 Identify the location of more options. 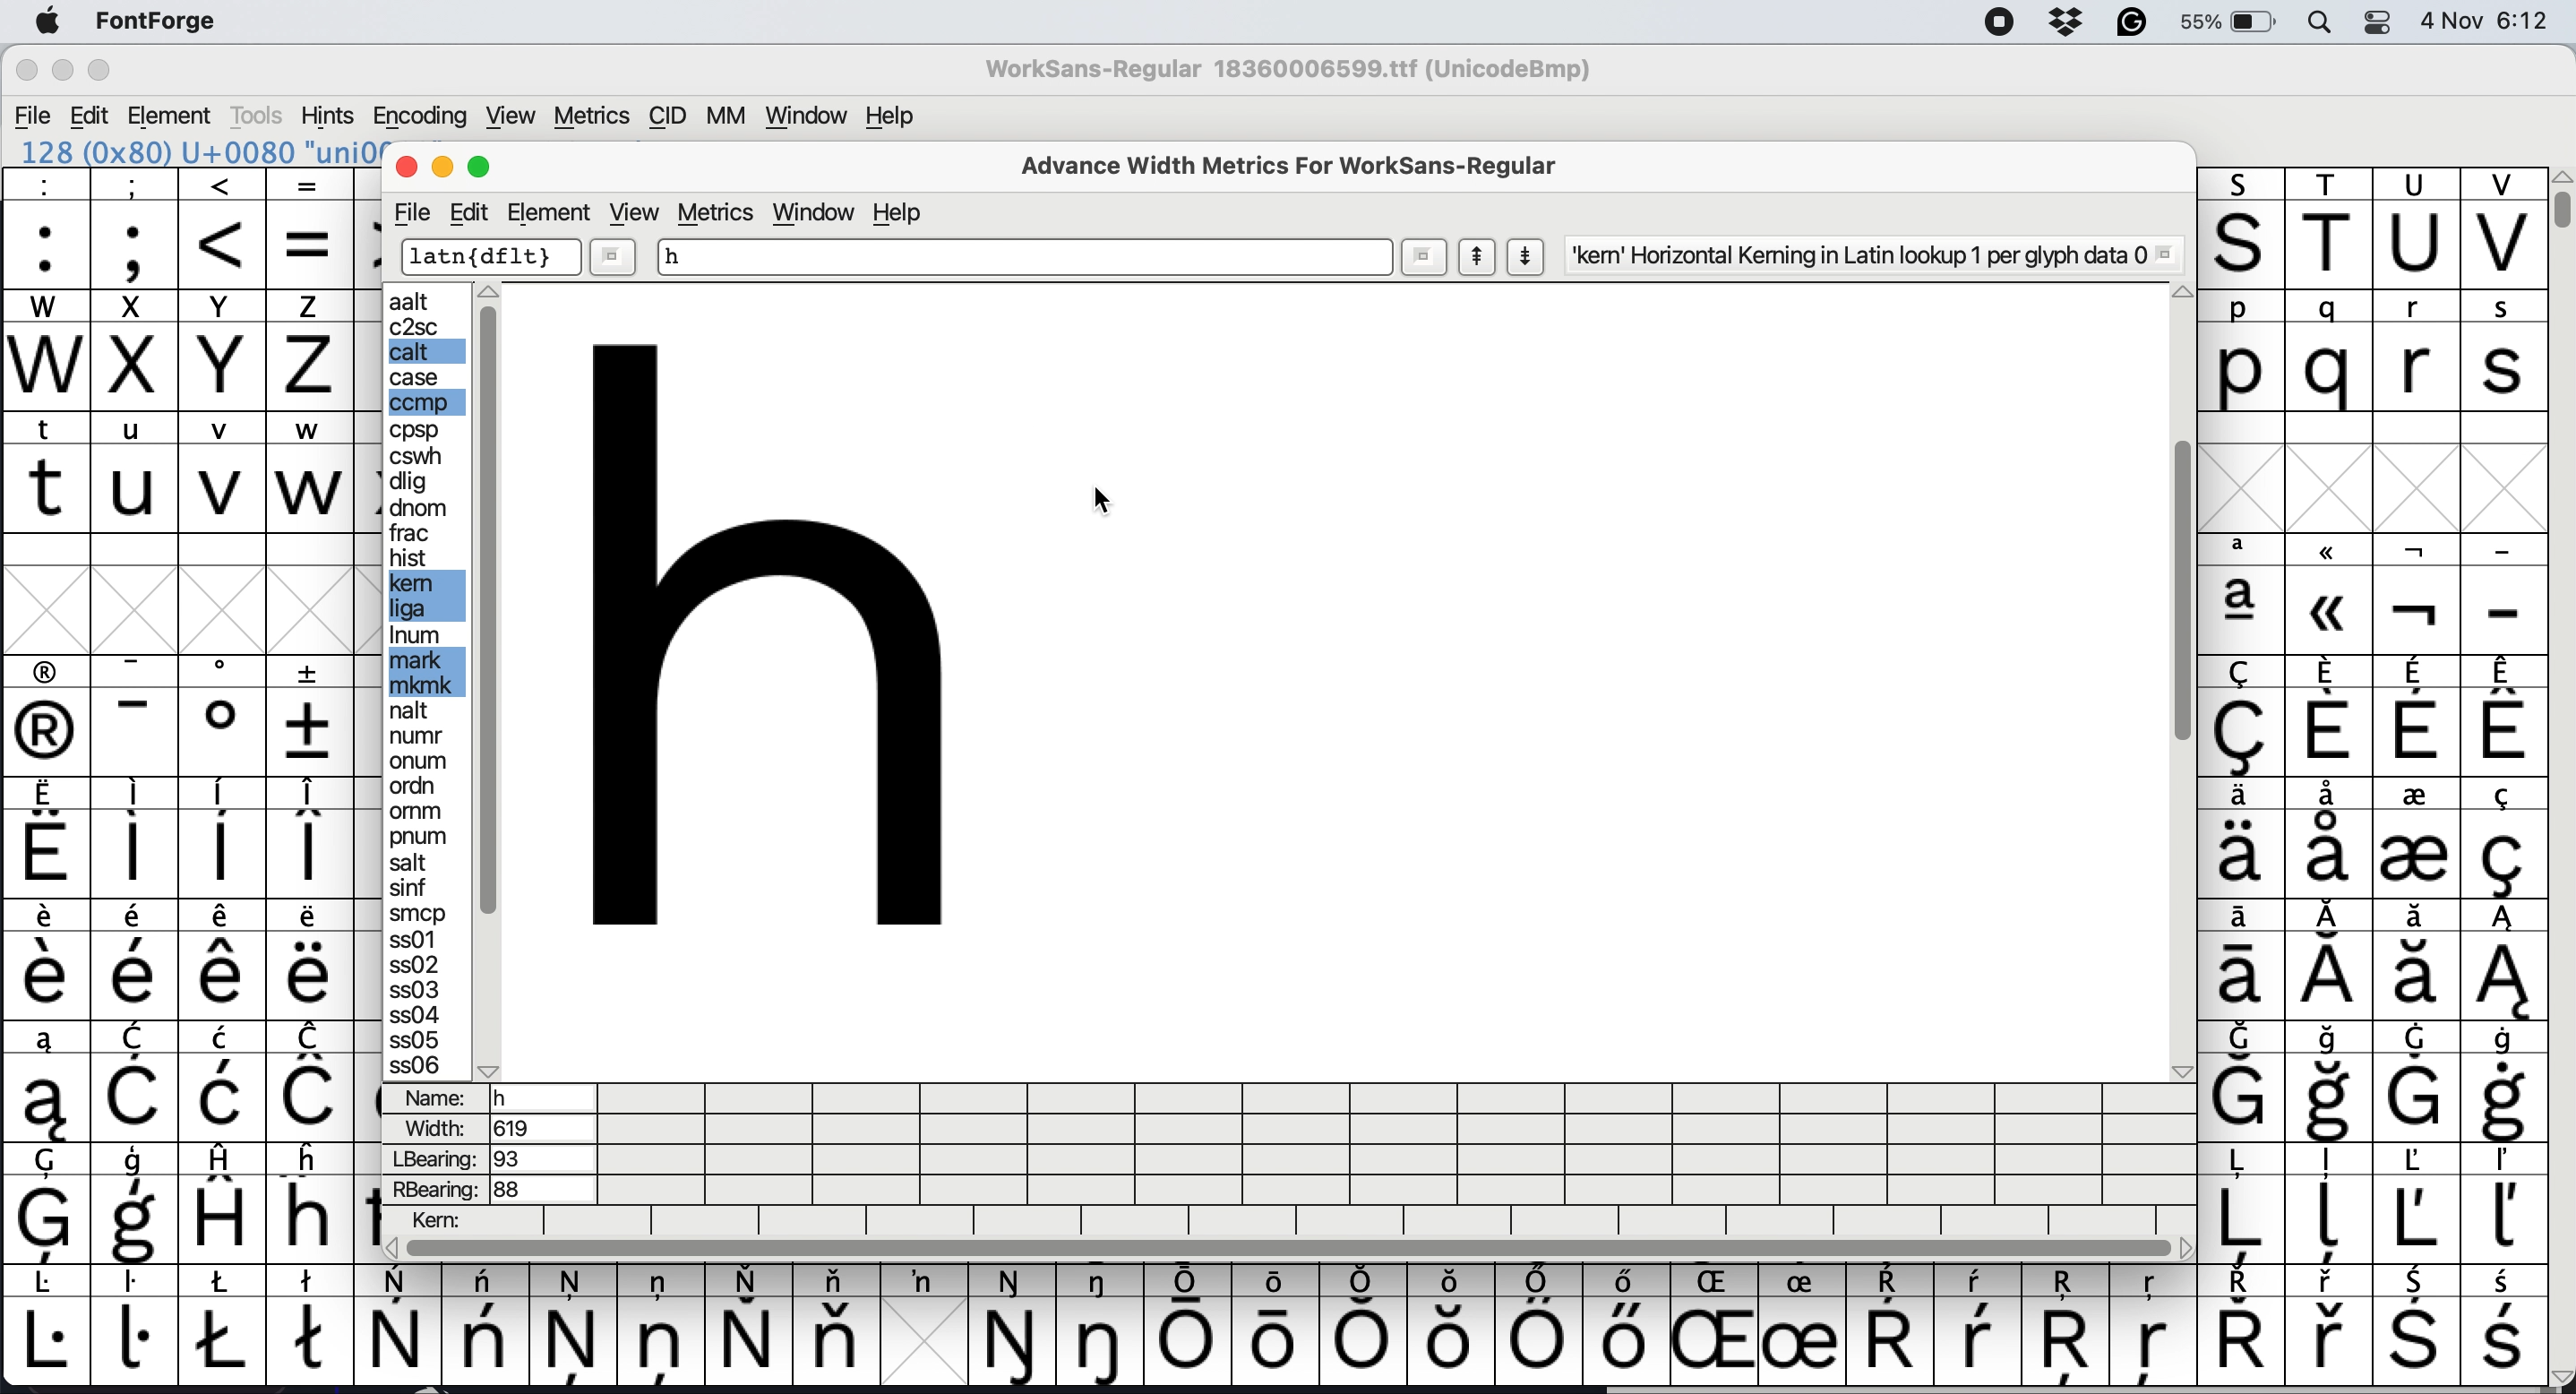
(613, 256).